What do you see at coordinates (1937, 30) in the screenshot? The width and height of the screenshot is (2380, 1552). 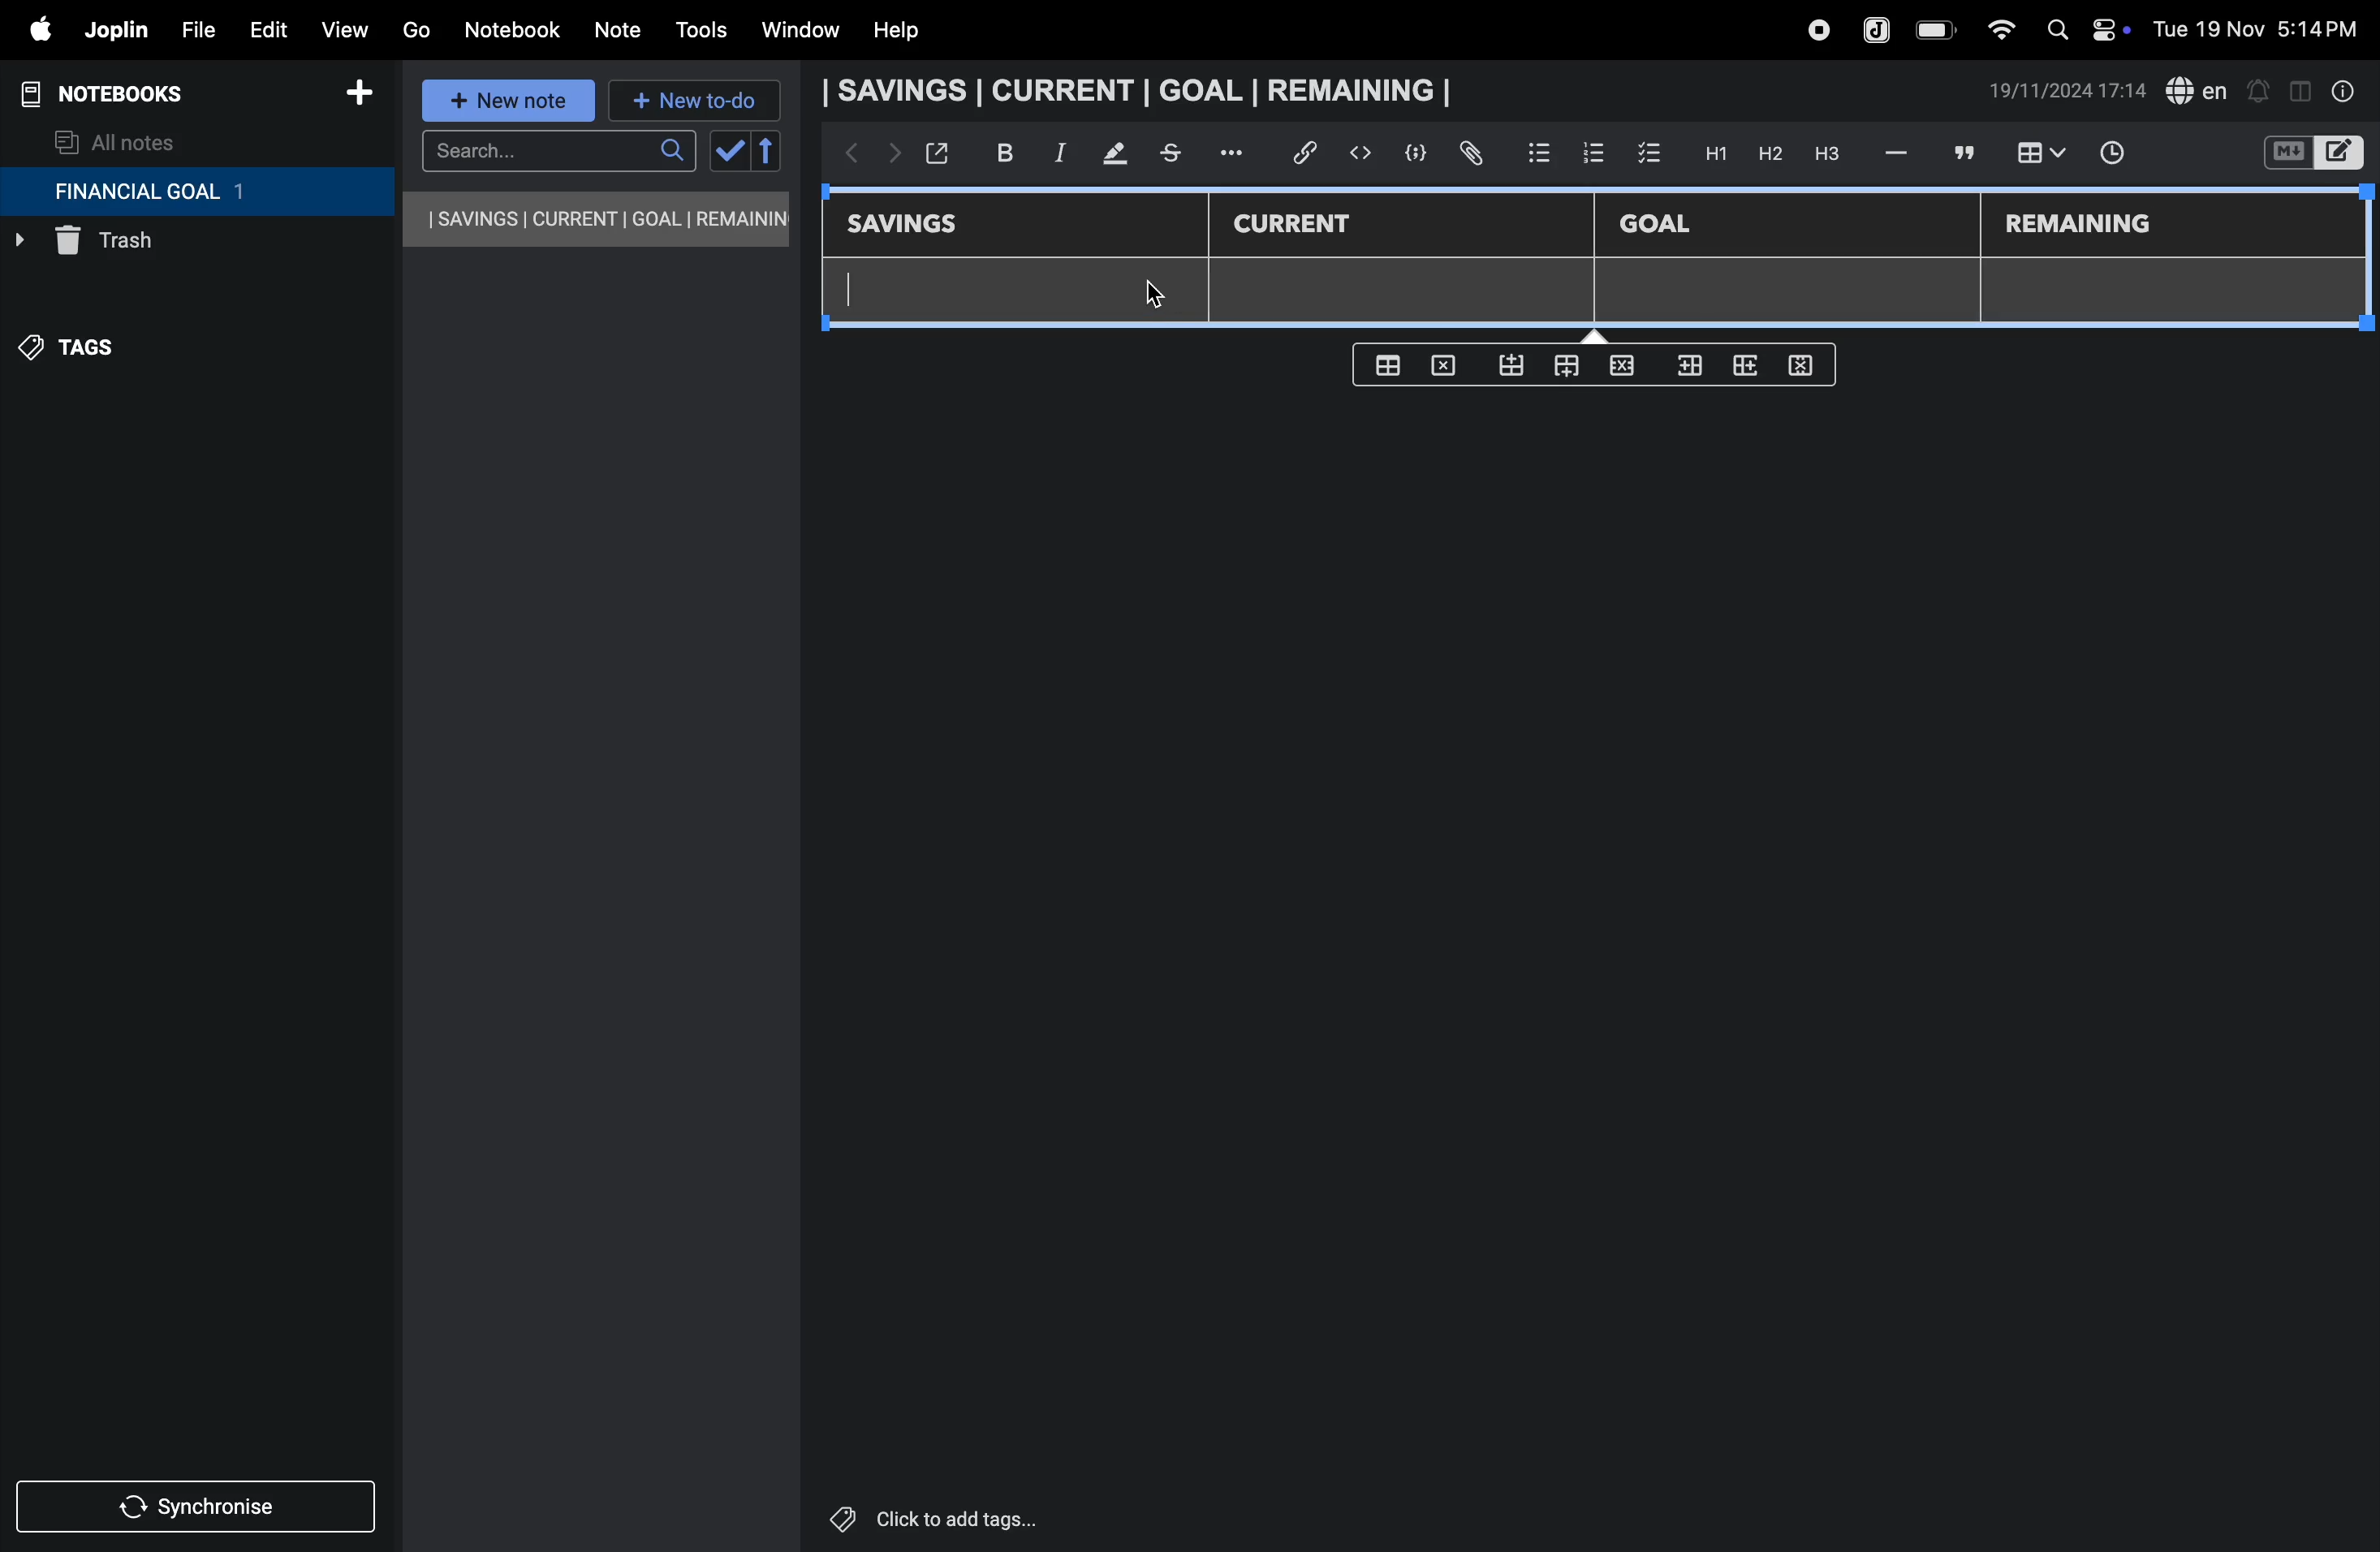 I see `battery` at bounding box center [1937, 30].